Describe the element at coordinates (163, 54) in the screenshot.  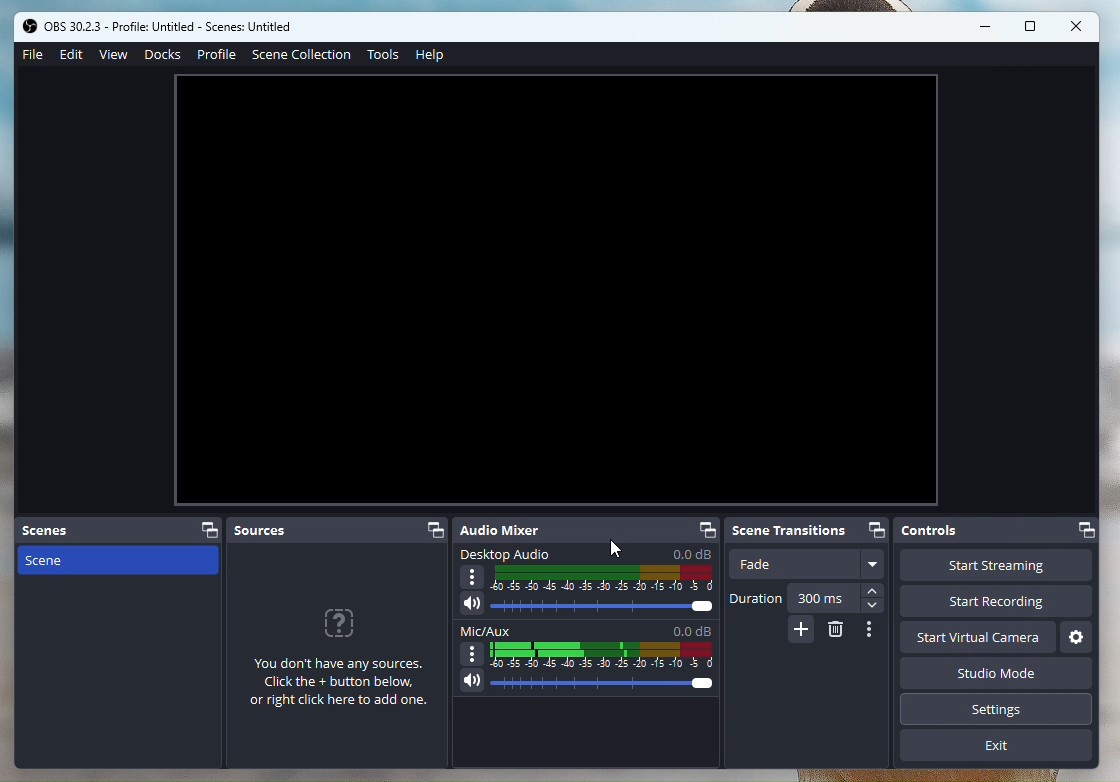
I see `Docks` at that location.